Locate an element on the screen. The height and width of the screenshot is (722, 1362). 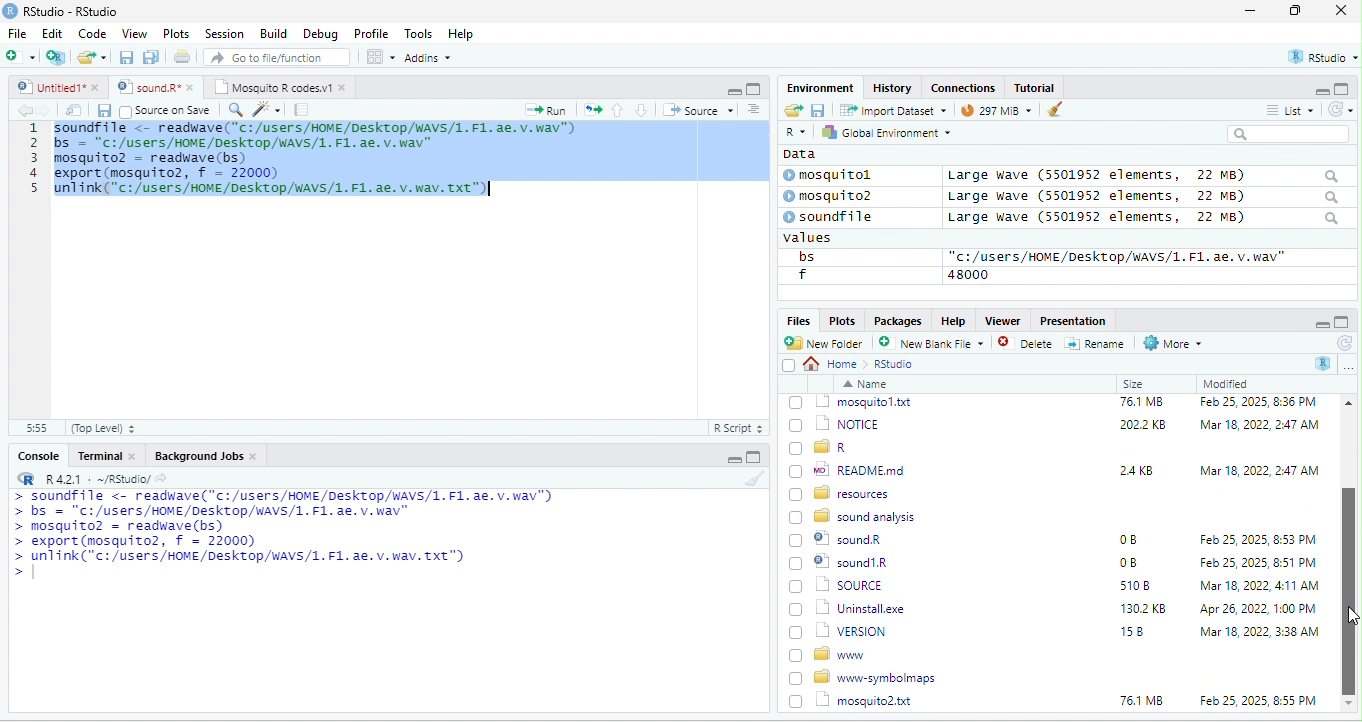
© mosquito? is located at coordinates (834, 194).